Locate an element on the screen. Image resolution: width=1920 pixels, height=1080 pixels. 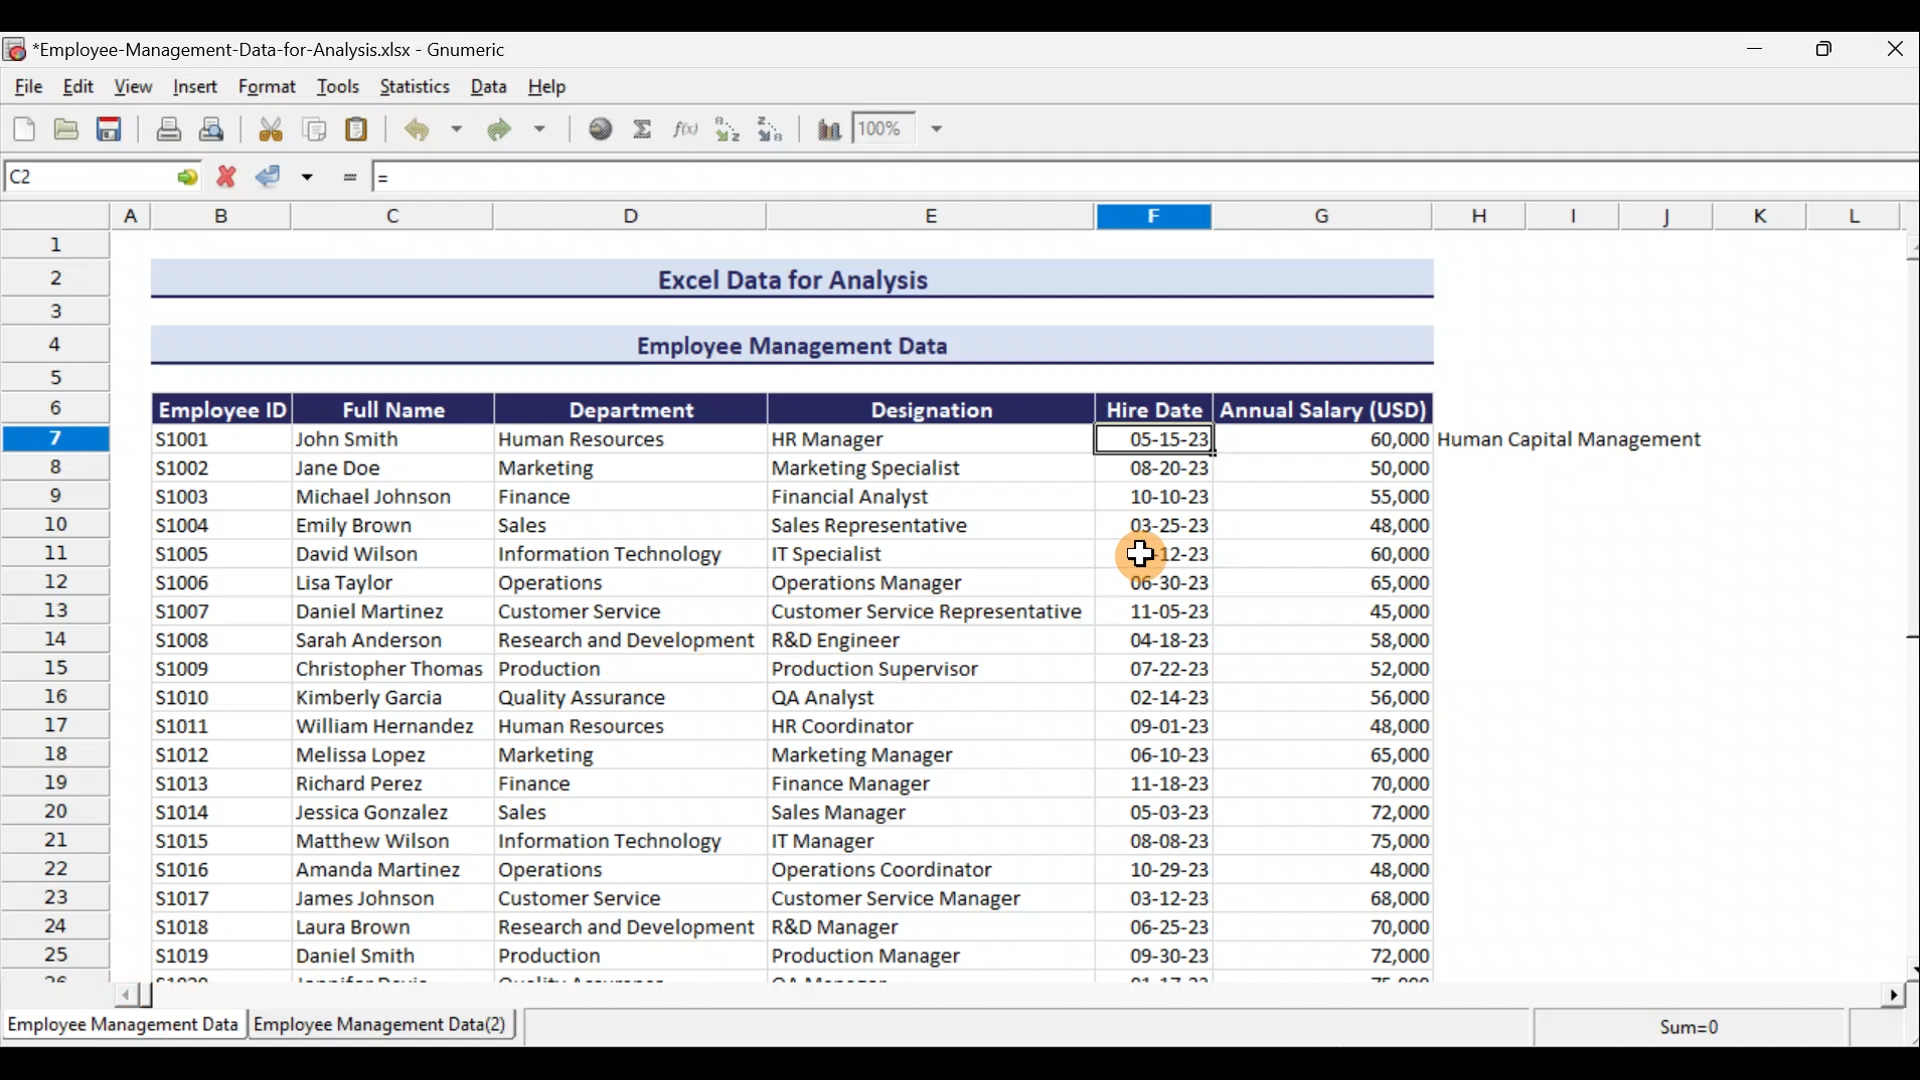
Cursor is located at coordinates (1143, 553).